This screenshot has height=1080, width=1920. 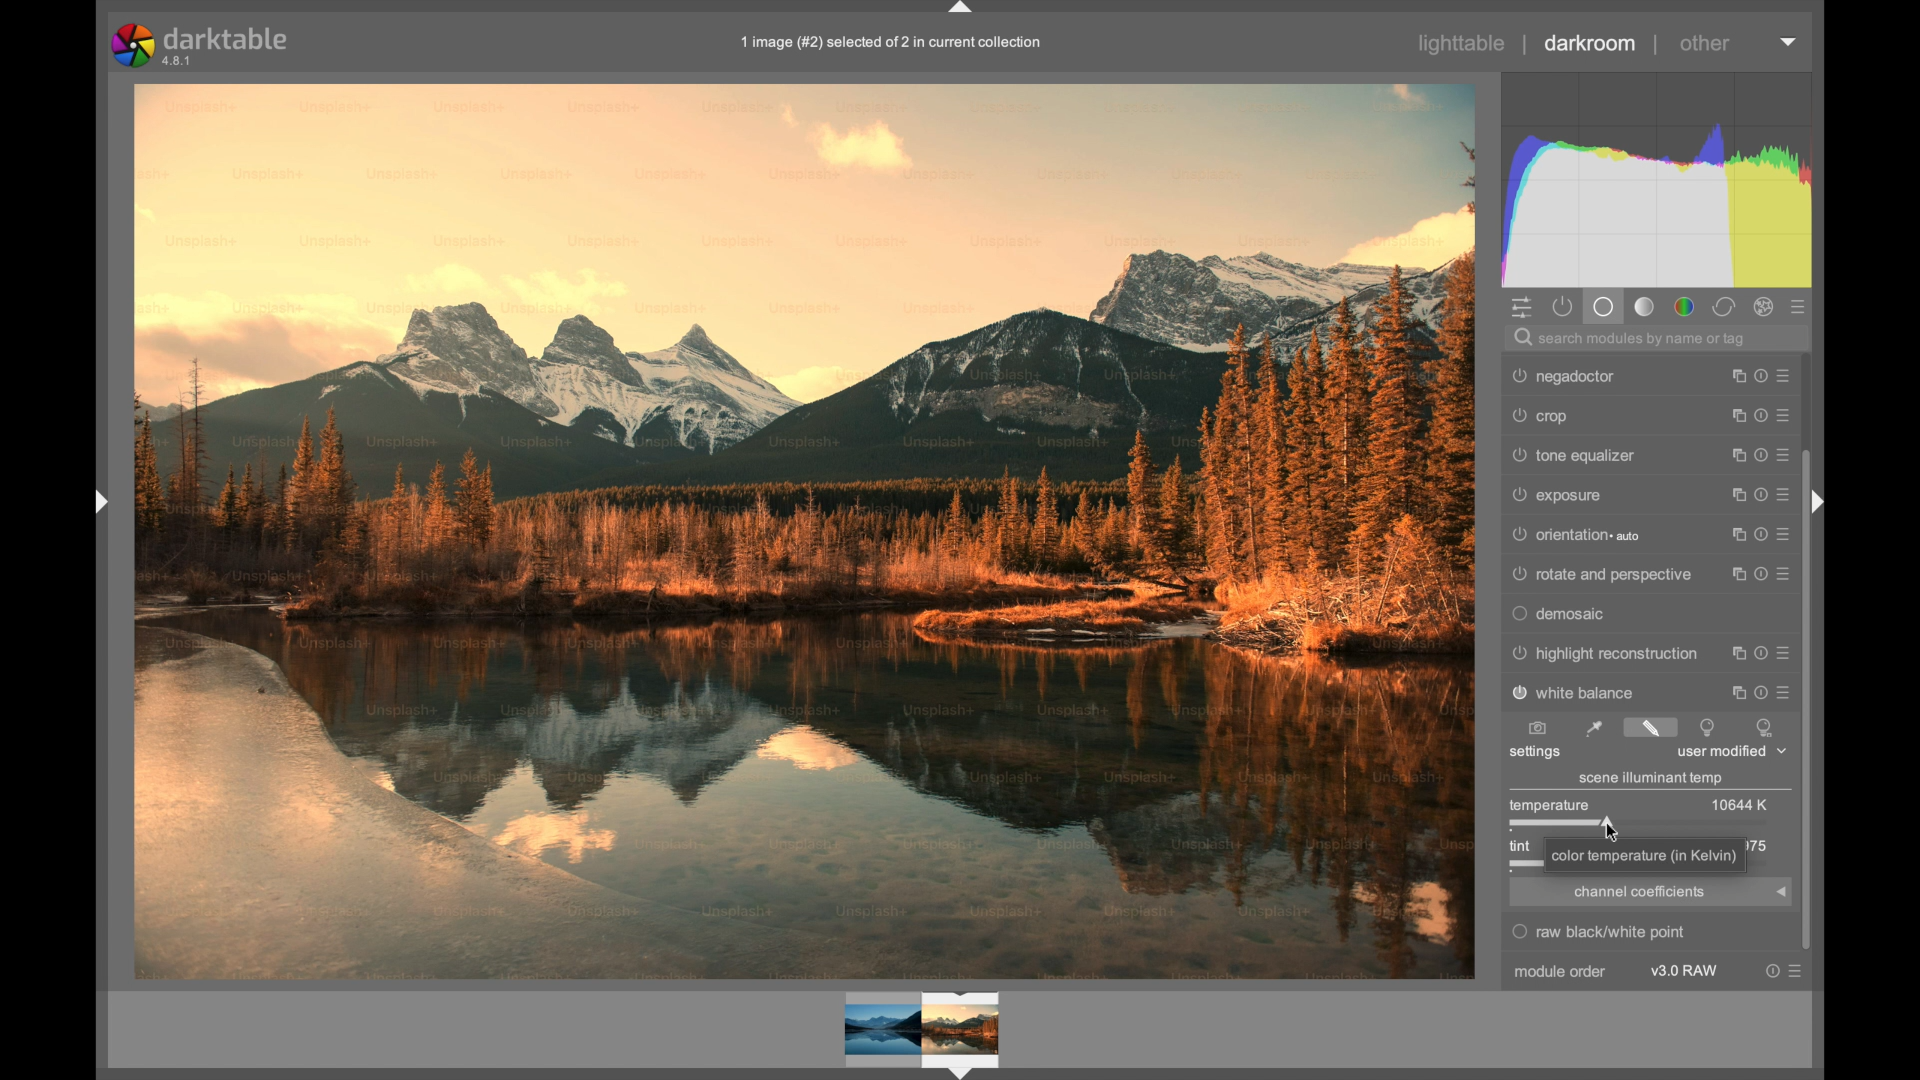 I want to click on instance, so click(x=1735, y=491).